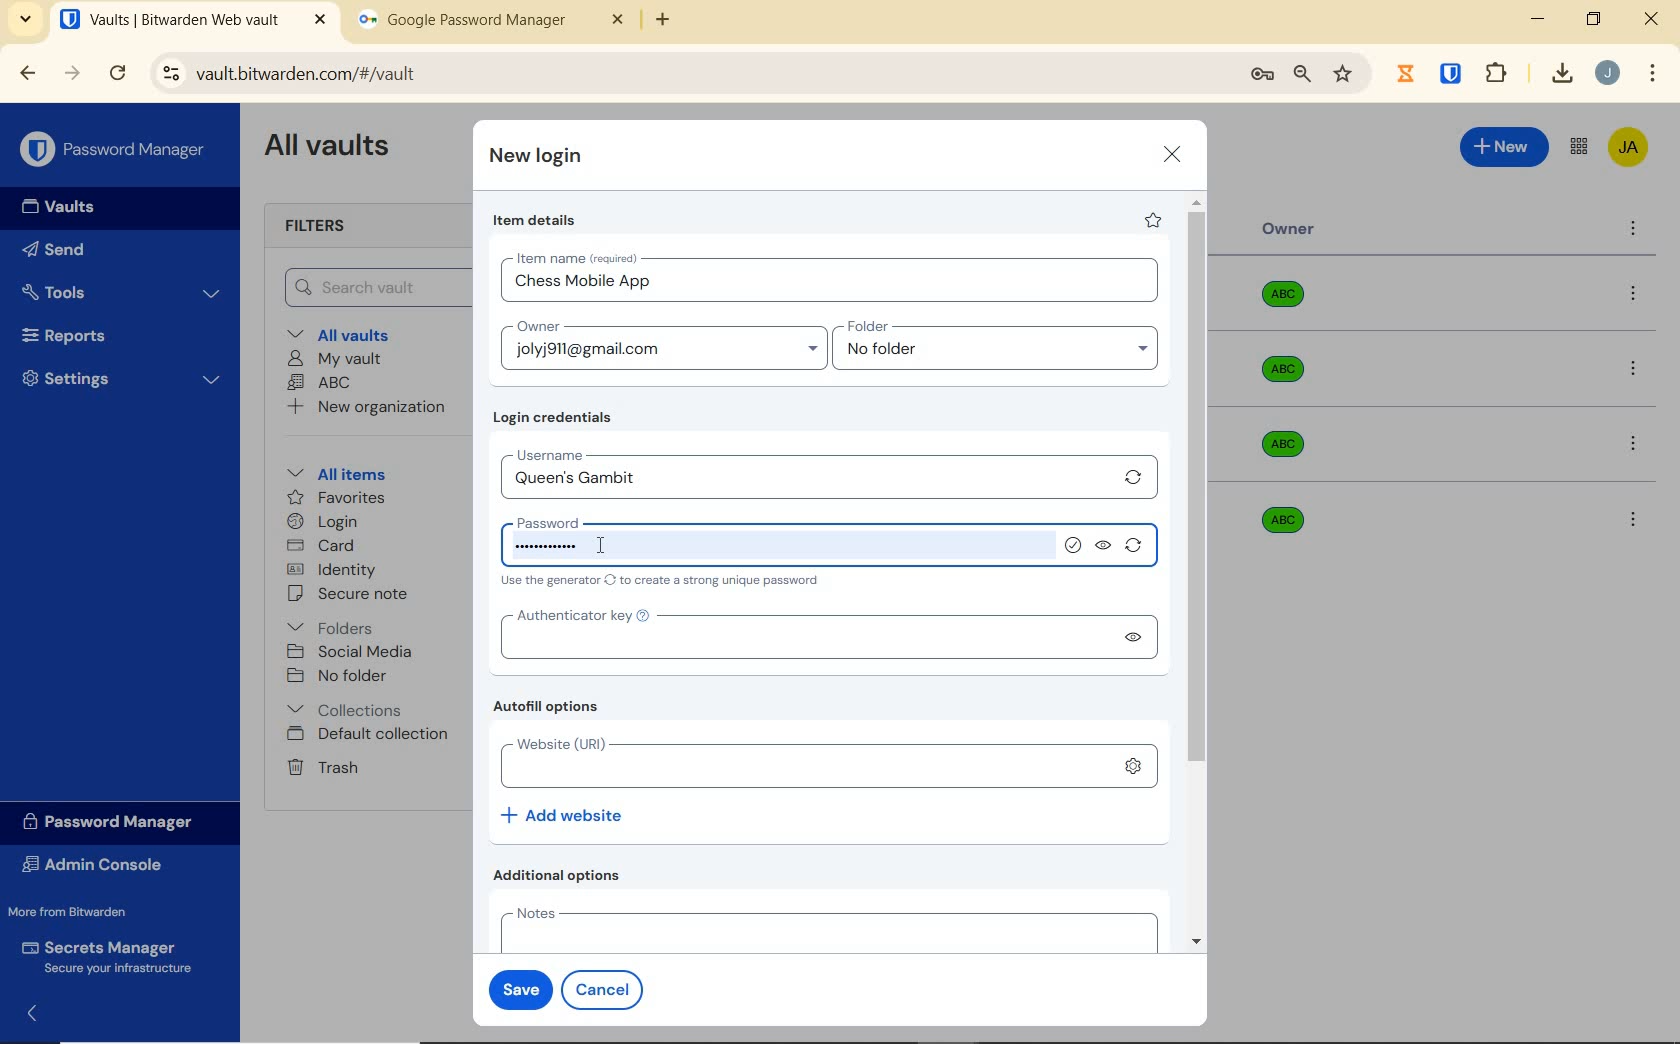  What do you see at coordinates (1075, 546) in the screenshot?
I see `good` at bounding box center [1075, 546].